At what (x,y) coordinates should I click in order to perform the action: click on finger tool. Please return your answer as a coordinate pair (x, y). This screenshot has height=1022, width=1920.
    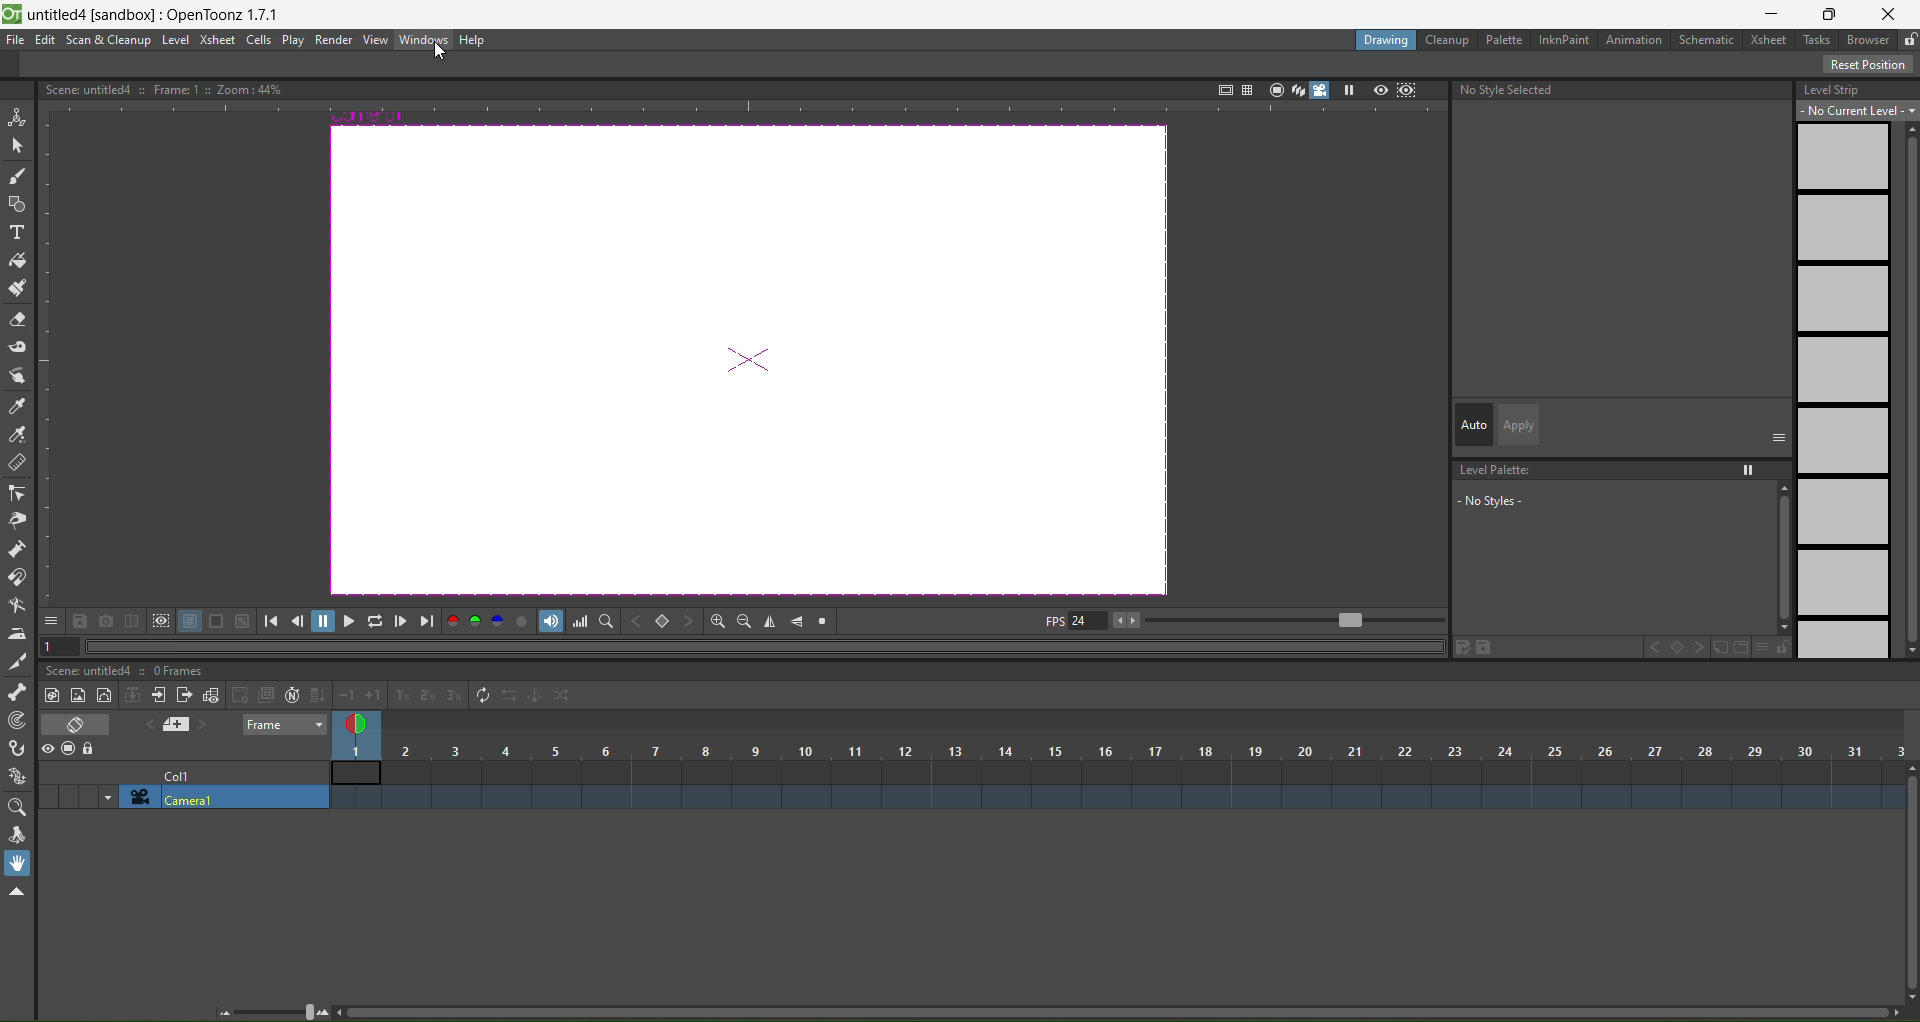
    Looking at the image, I should click on (18, 378).